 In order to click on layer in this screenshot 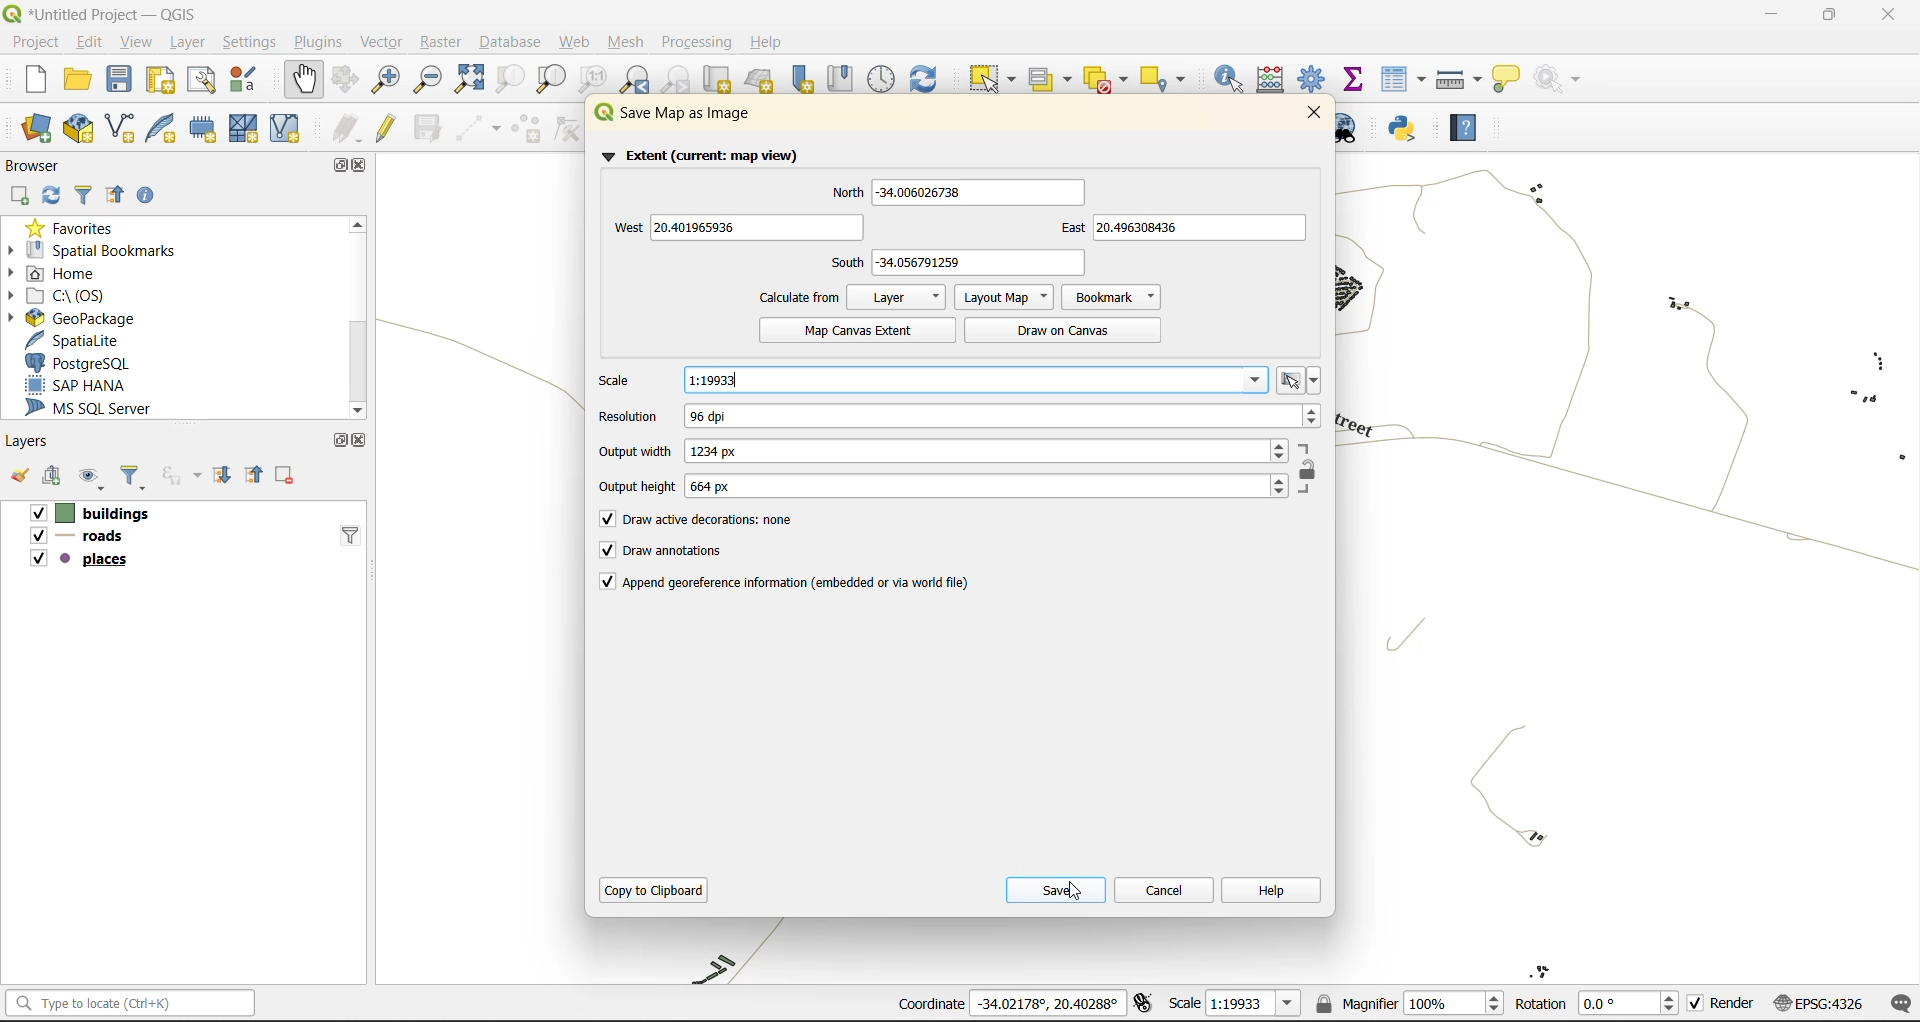, I will do `click(898, 298)`.